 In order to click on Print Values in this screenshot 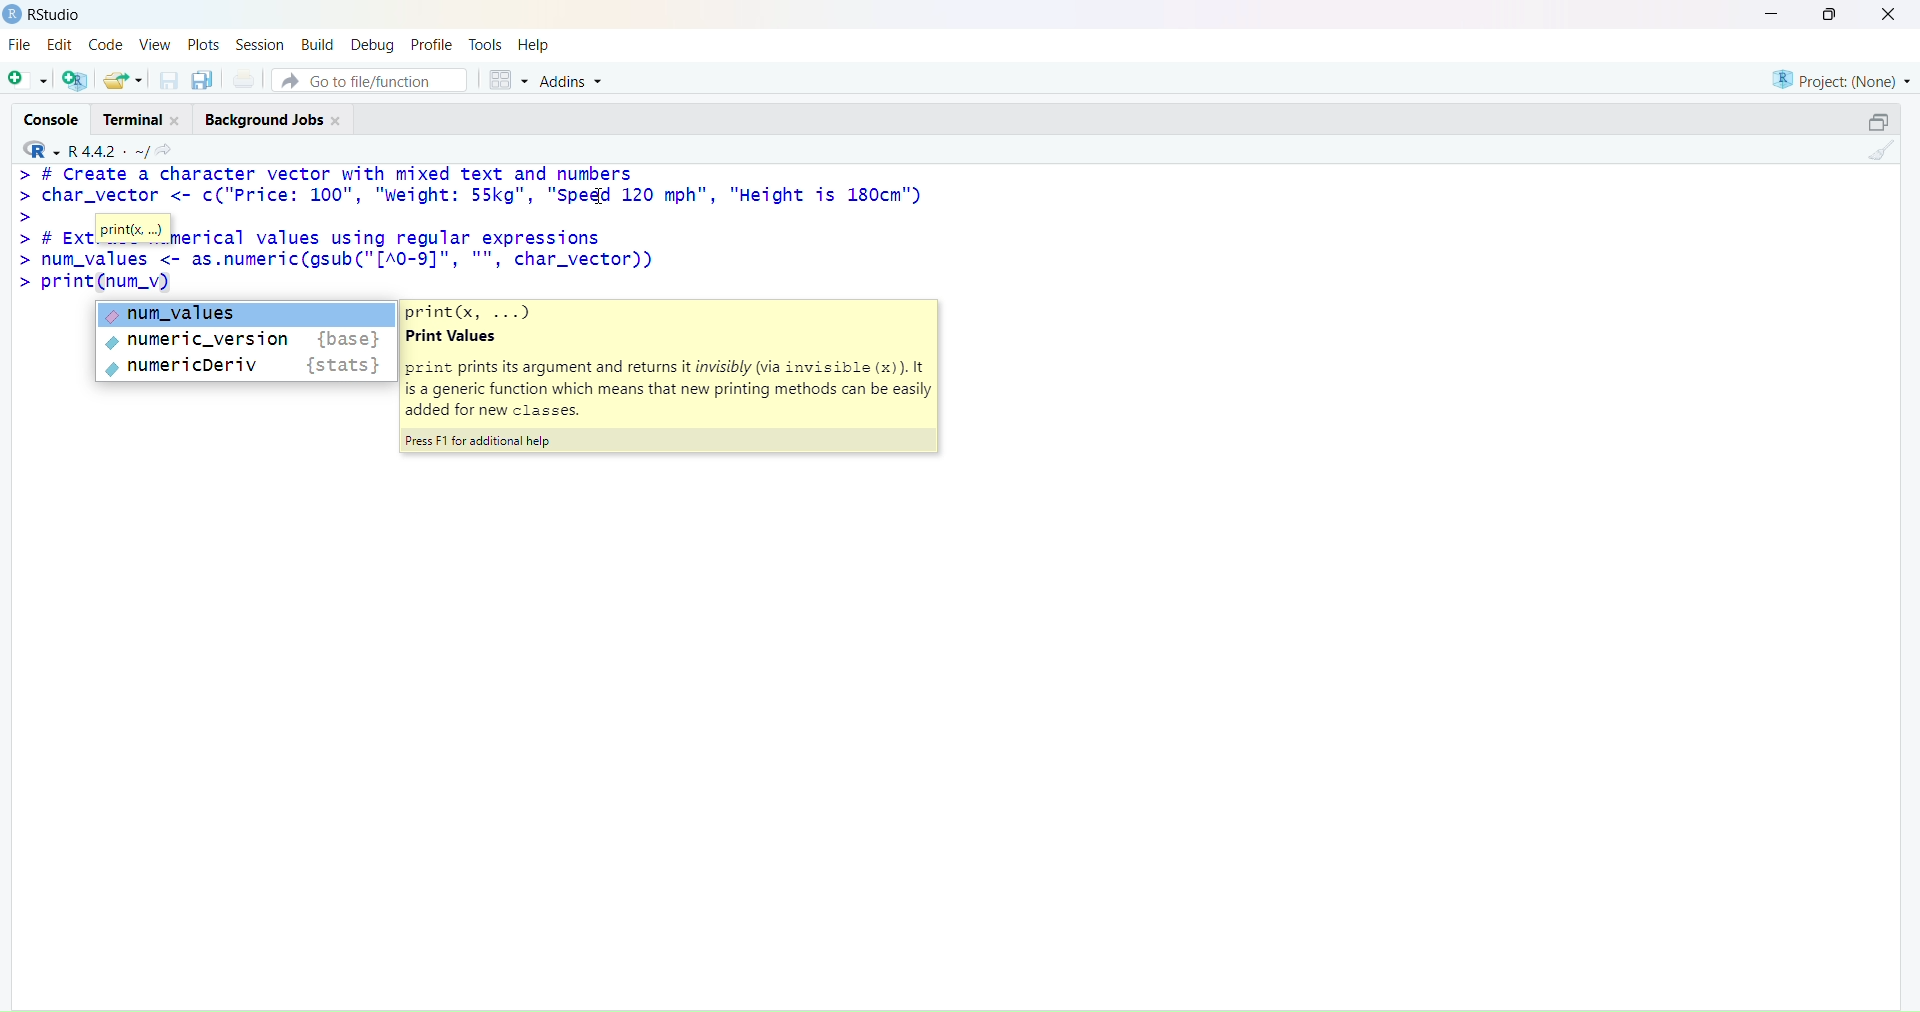, I will do `click(452, 336)`.